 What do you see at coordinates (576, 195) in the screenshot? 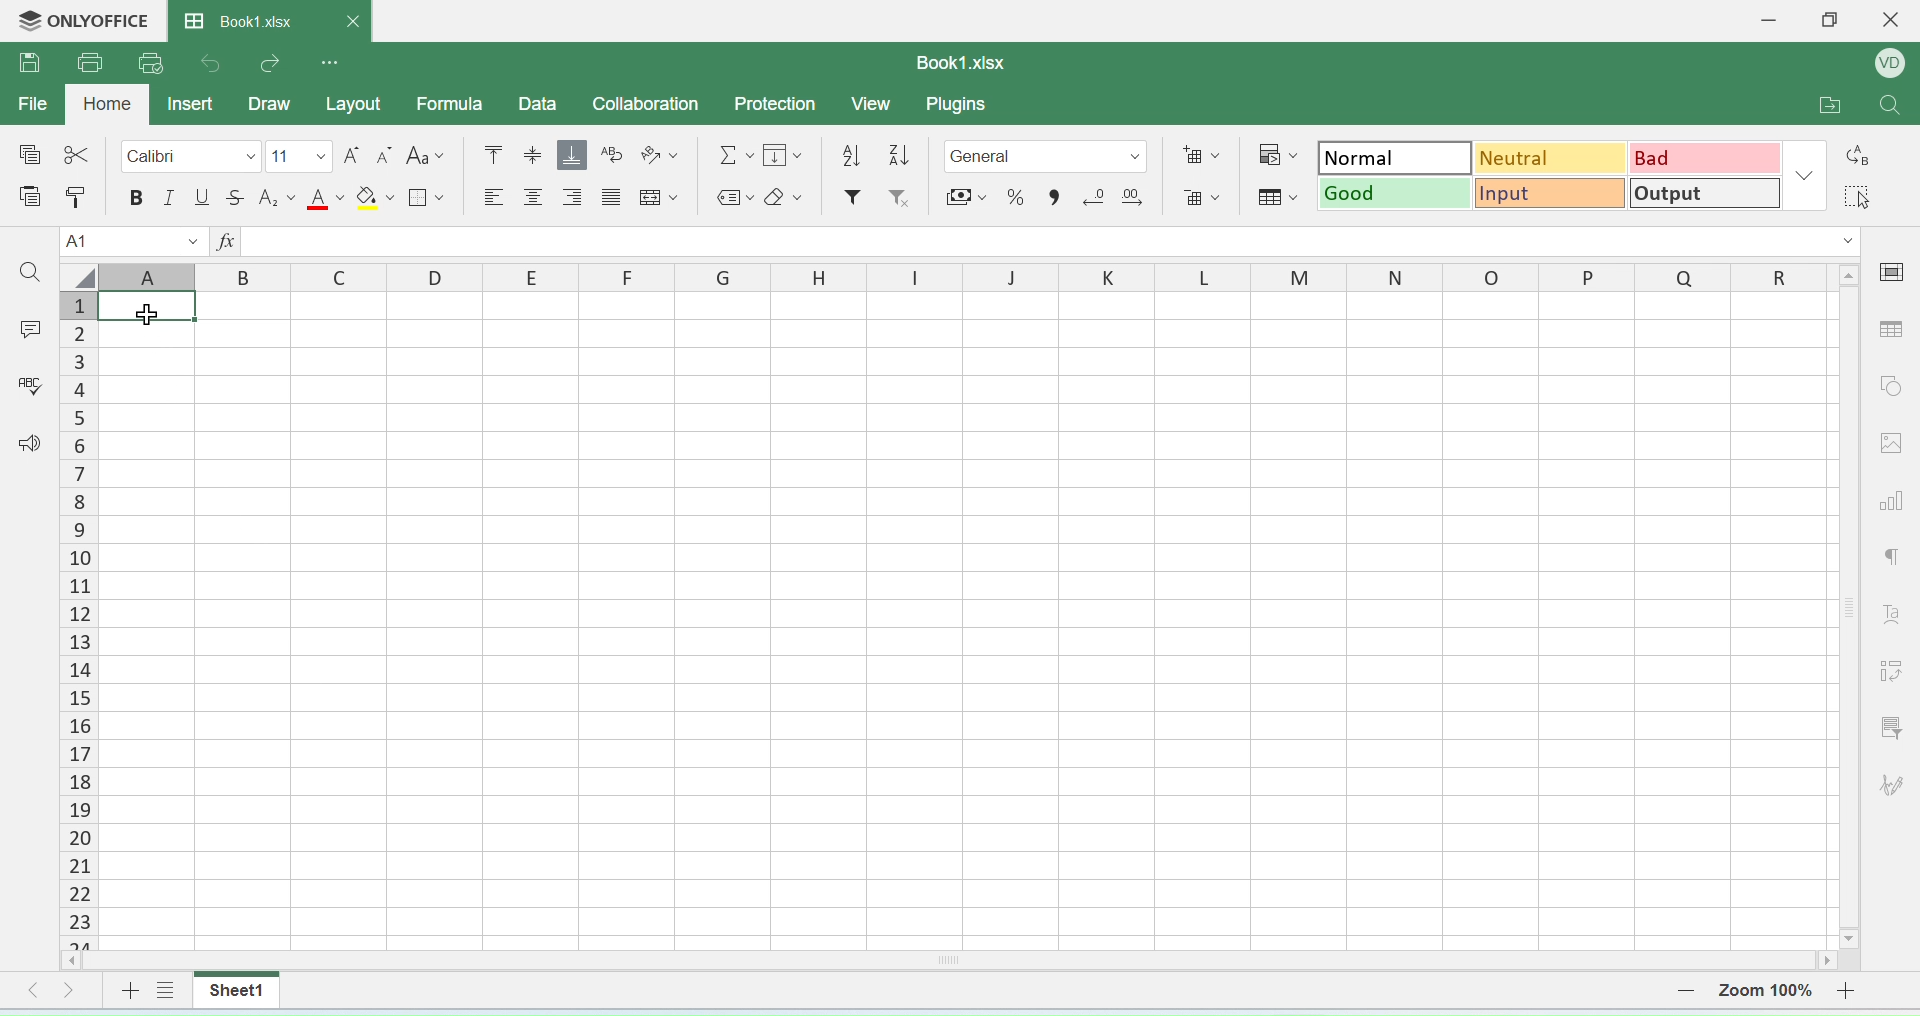
I see `align right` at bounding box center [576, 195].